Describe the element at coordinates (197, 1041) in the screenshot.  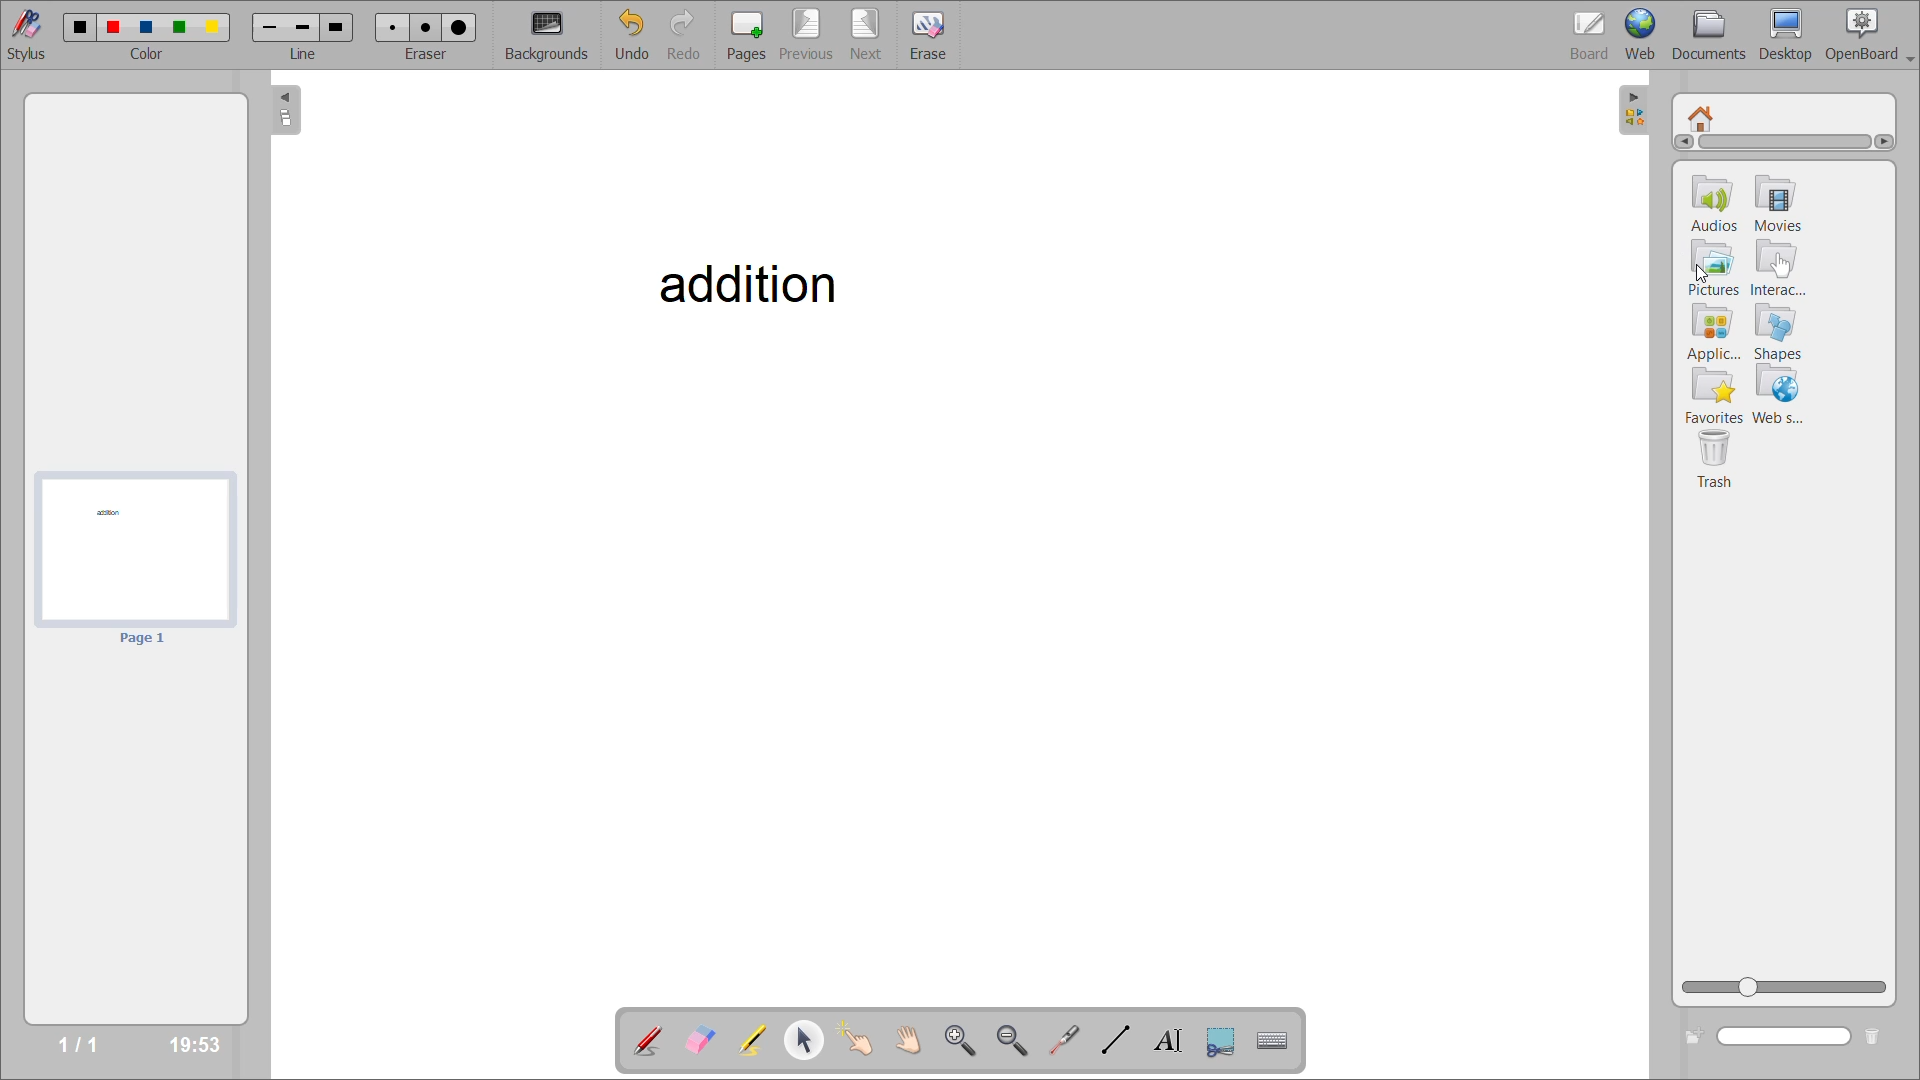
I see `timestamp` at that location.